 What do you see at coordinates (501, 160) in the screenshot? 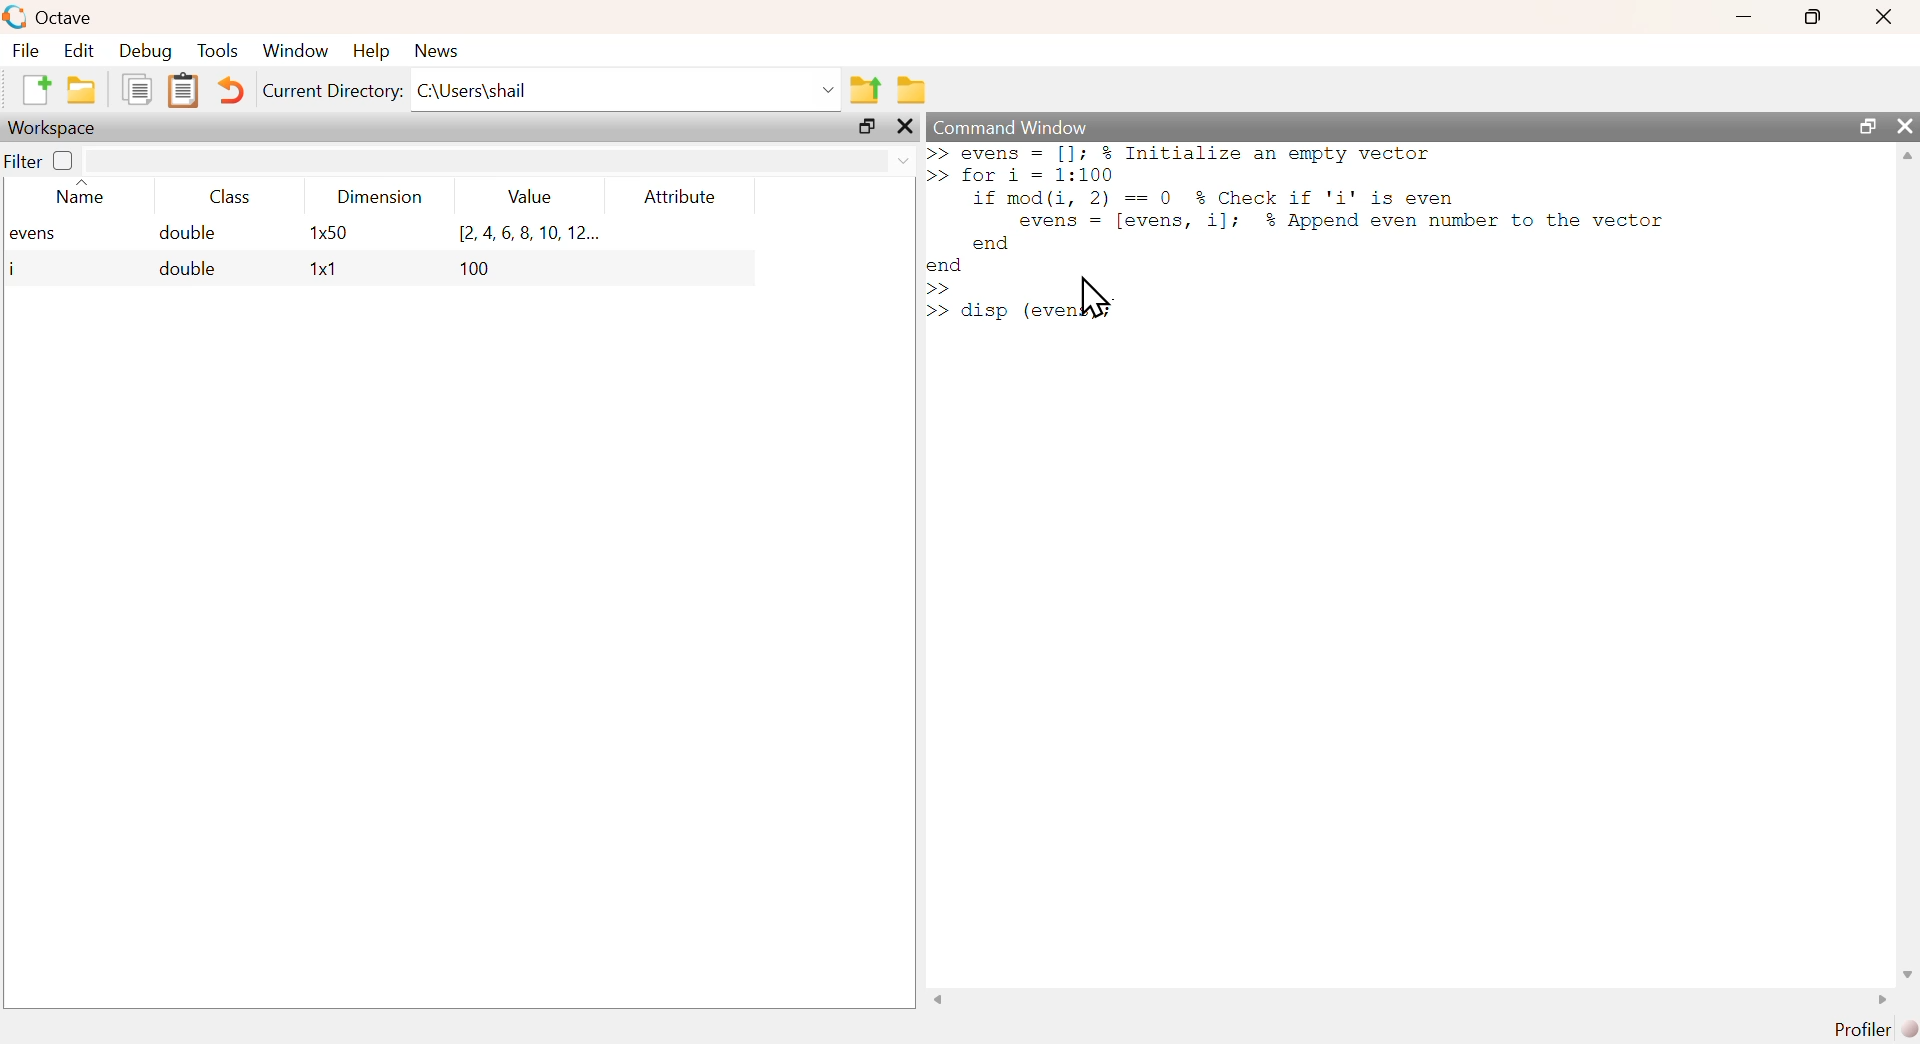
I see `filter` at bounding box center [501, 160].